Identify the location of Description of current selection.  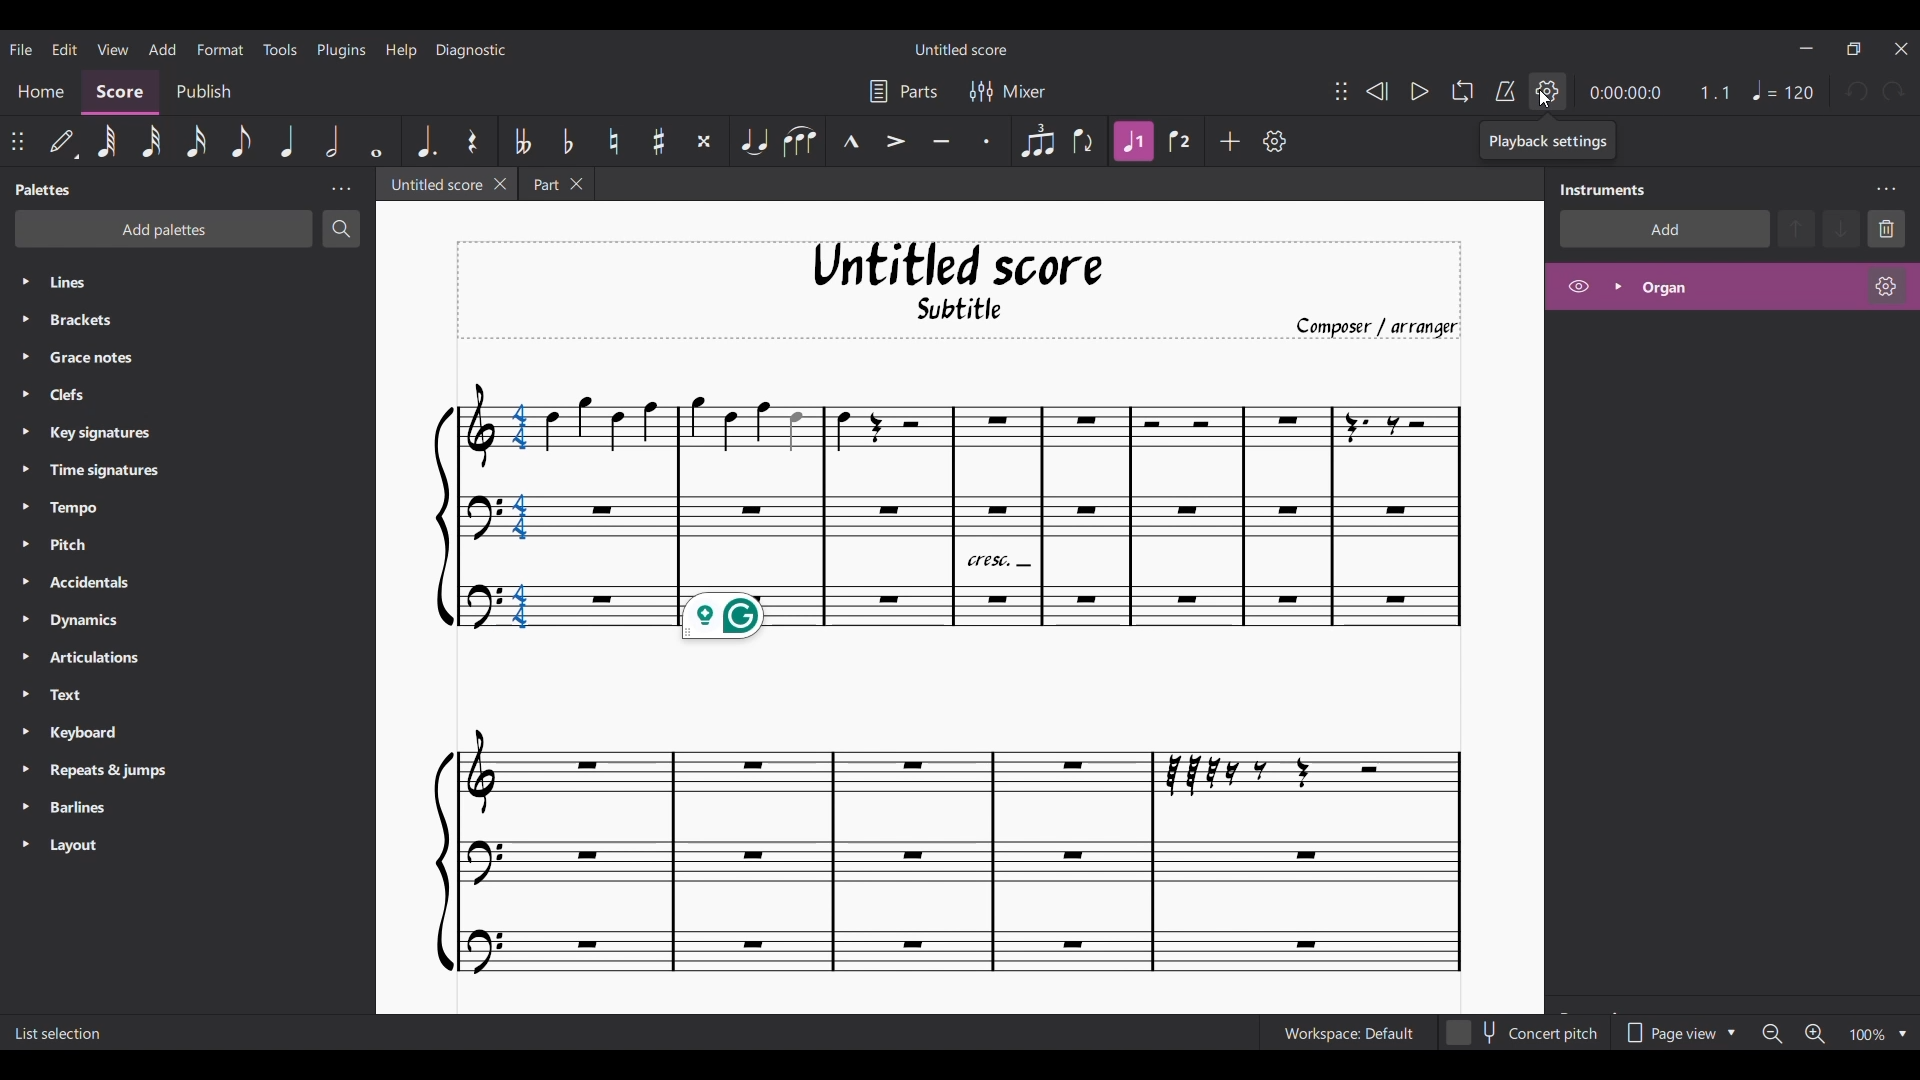
(1548, 140).